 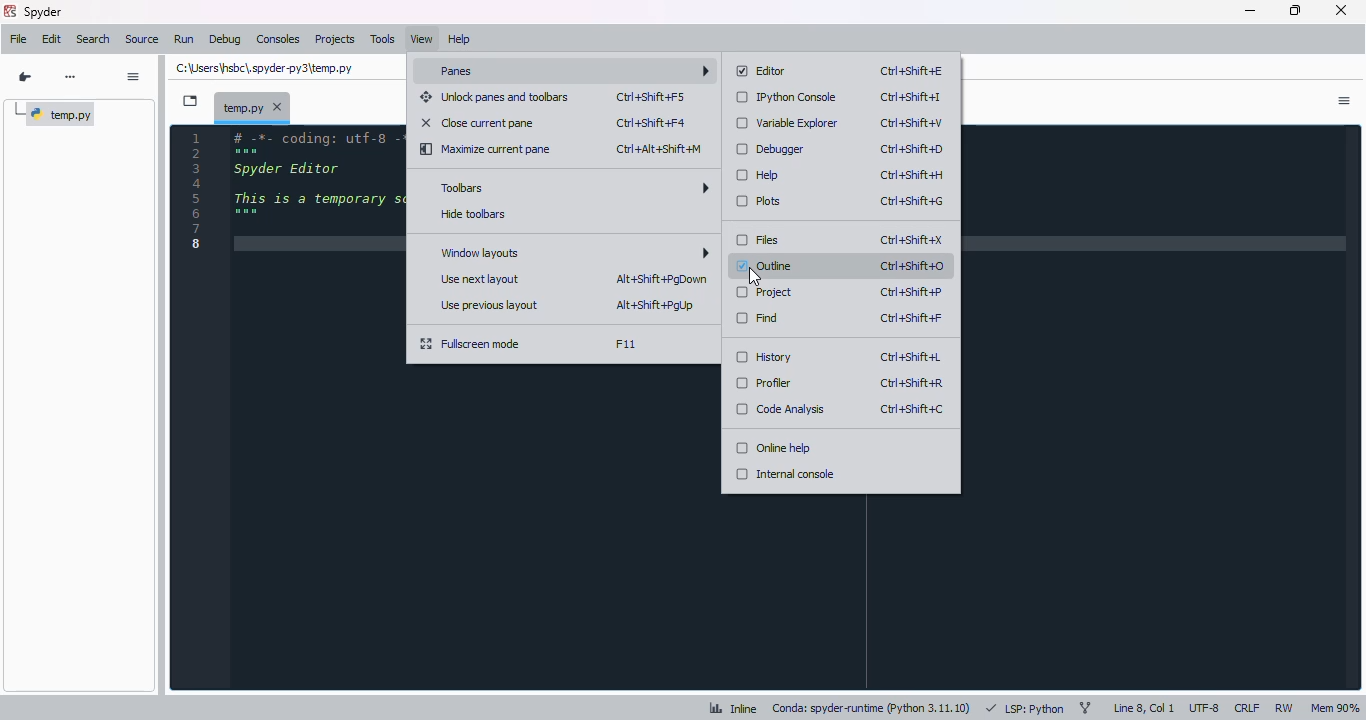 I want to click on editor, so click(x=762, y=71).